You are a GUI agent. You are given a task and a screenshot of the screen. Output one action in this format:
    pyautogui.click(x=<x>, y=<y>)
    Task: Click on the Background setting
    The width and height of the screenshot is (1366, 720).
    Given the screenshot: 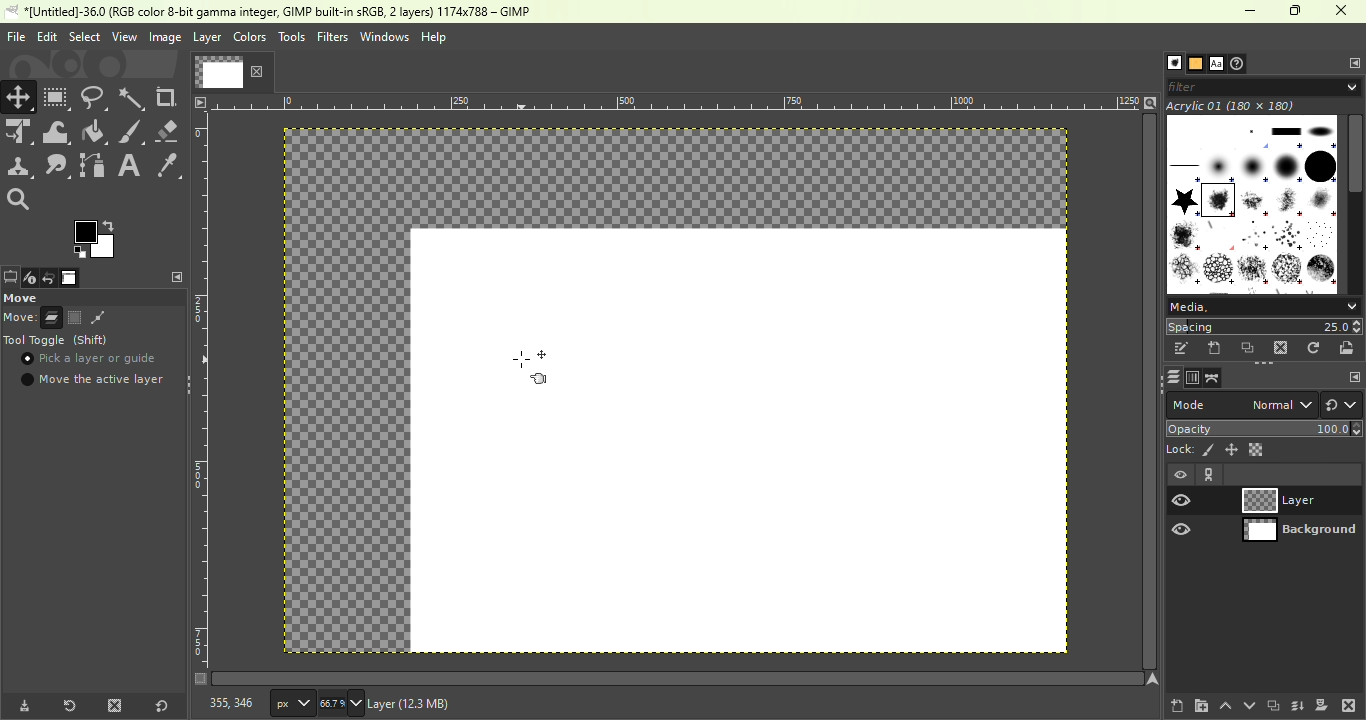 What is the action you would take?
    pyautogui.click(x=1265, y=500)
    